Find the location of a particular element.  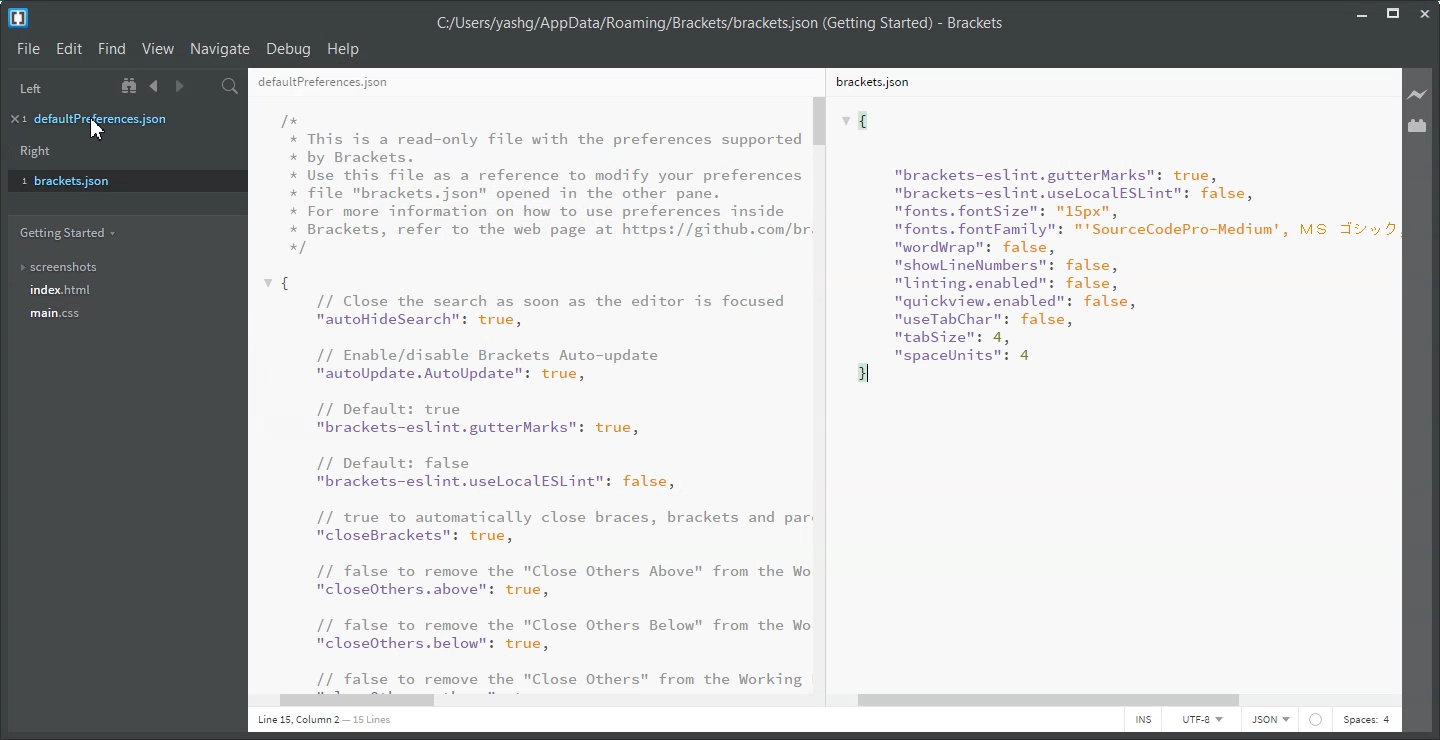

Debug is located at coordinates (288, 49).